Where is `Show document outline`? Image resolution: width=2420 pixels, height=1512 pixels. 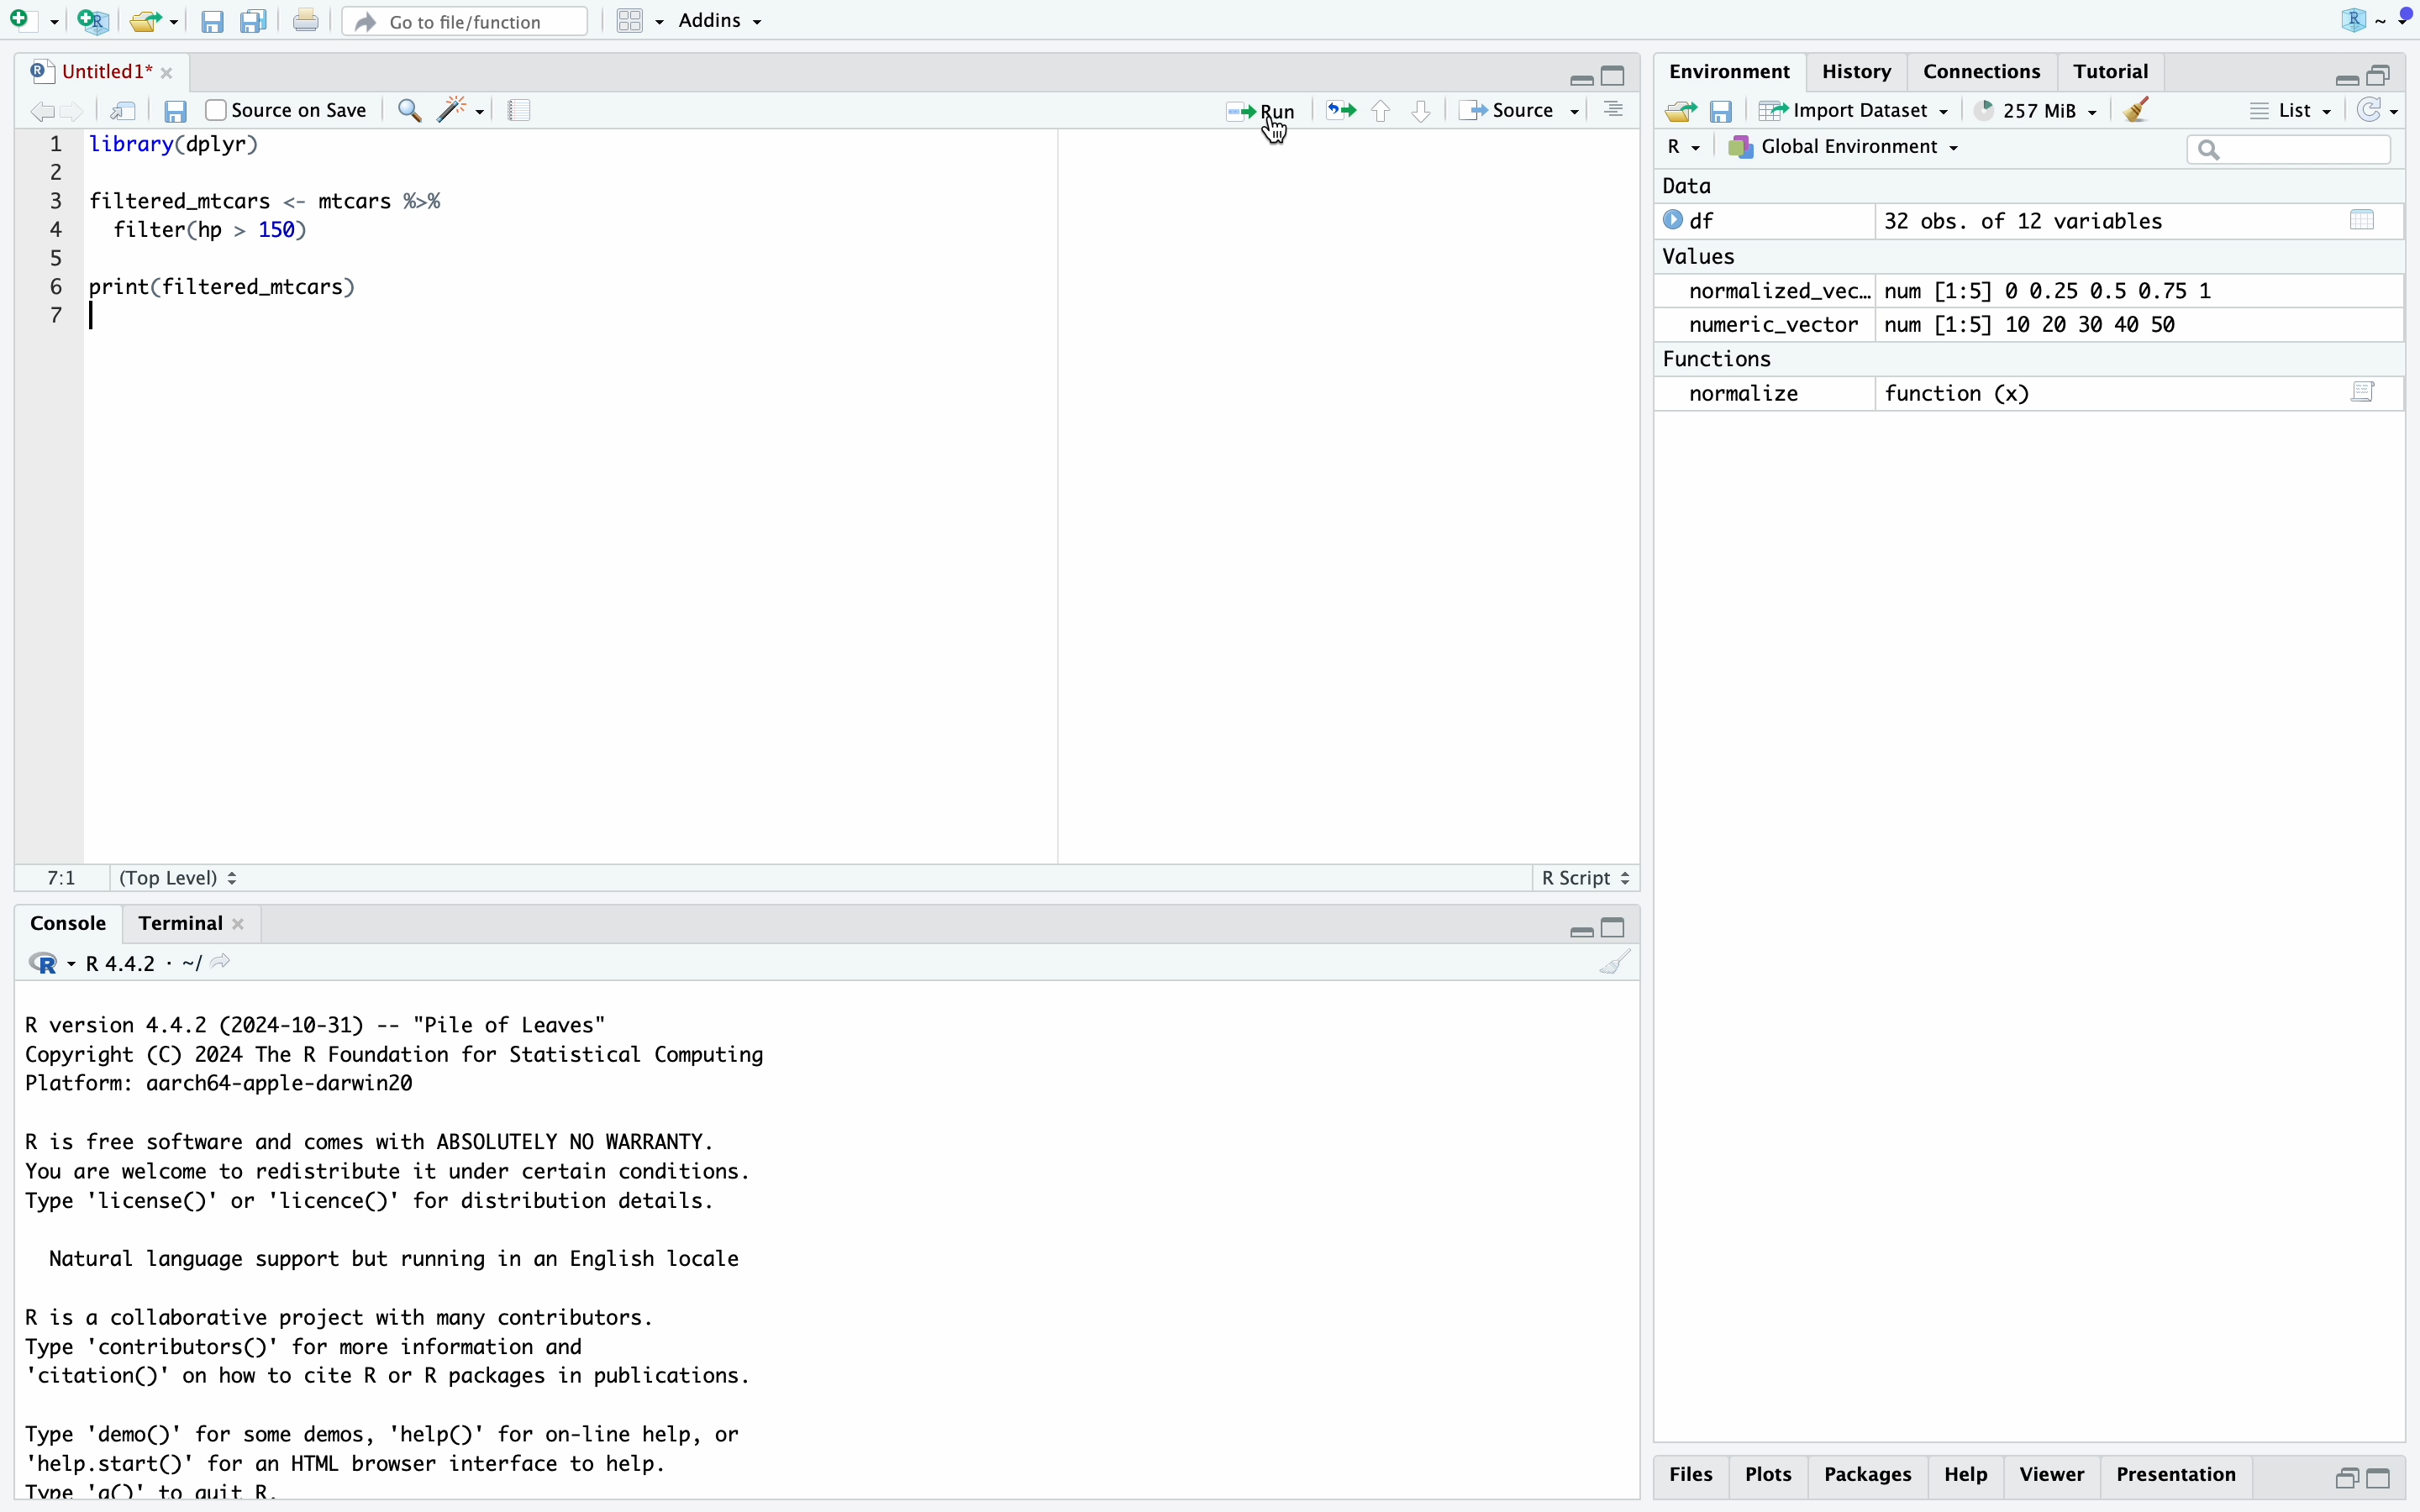
Show document outline is located at coordinates (1616, 111).